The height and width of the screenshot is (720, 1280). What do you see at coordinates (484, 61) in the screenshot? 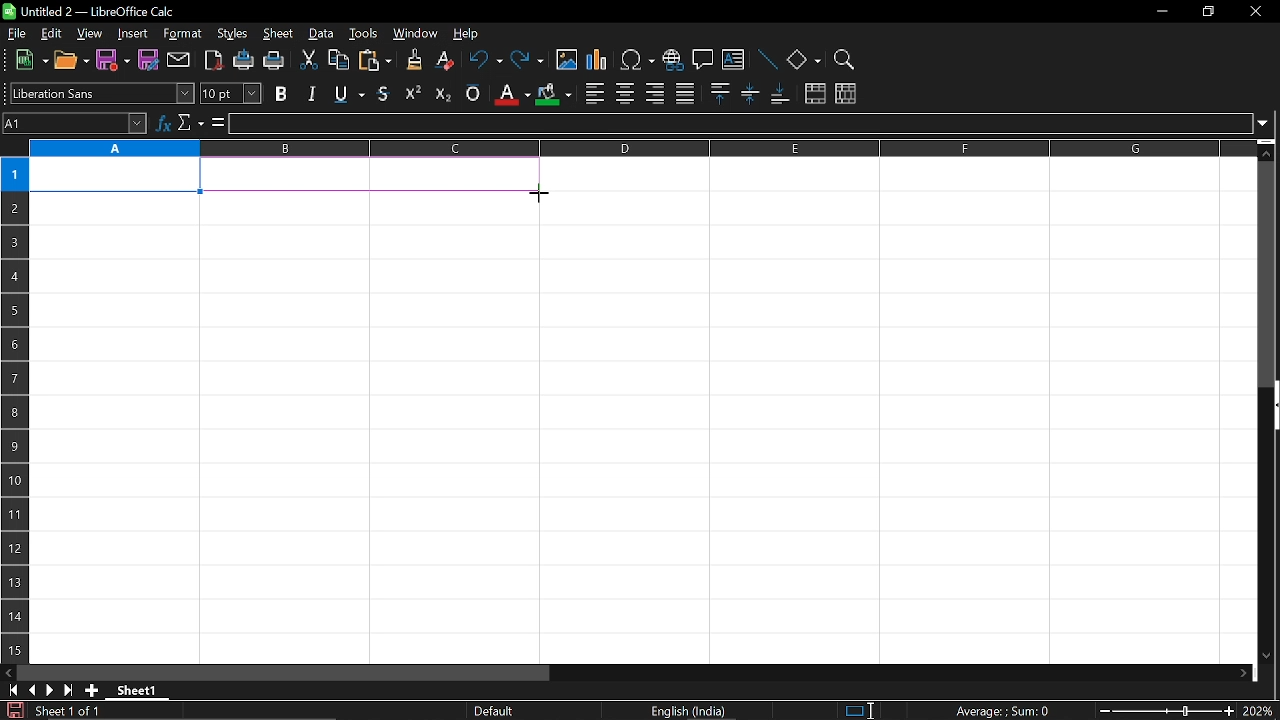
I see `undo` at bounding box center [484, 61].